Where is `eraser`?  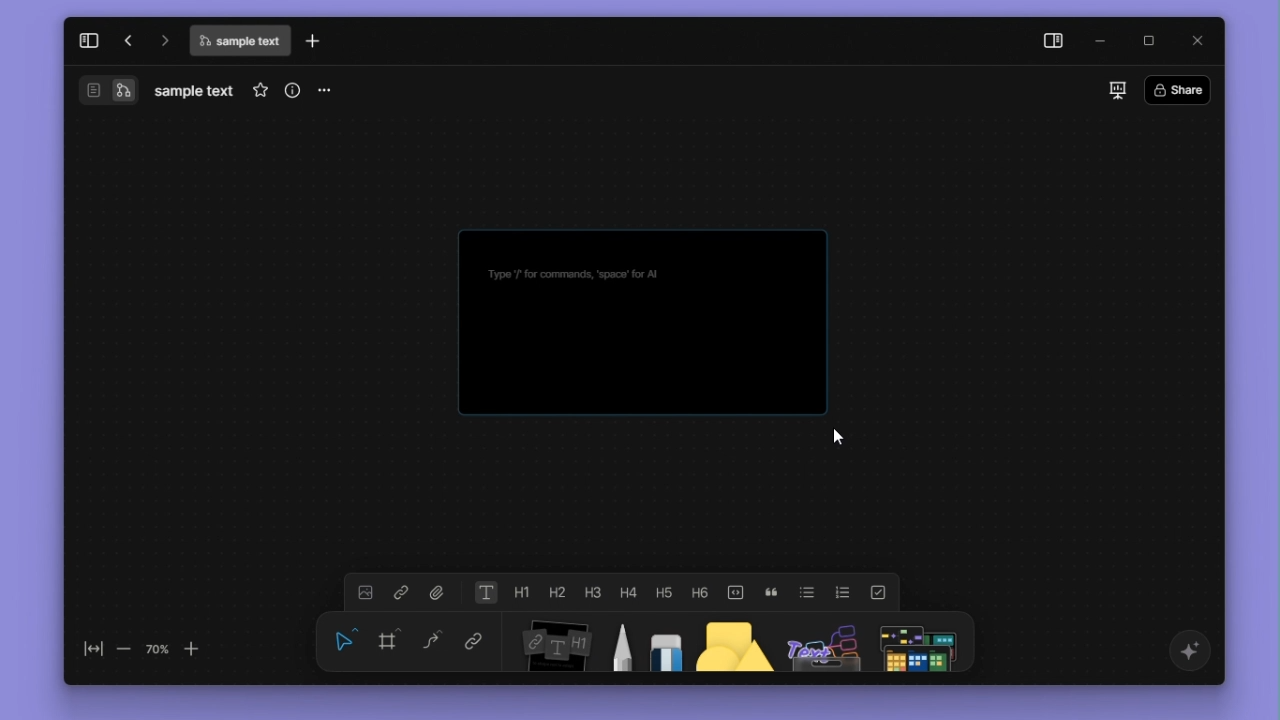 eraser is located at coordinates (662, 643).